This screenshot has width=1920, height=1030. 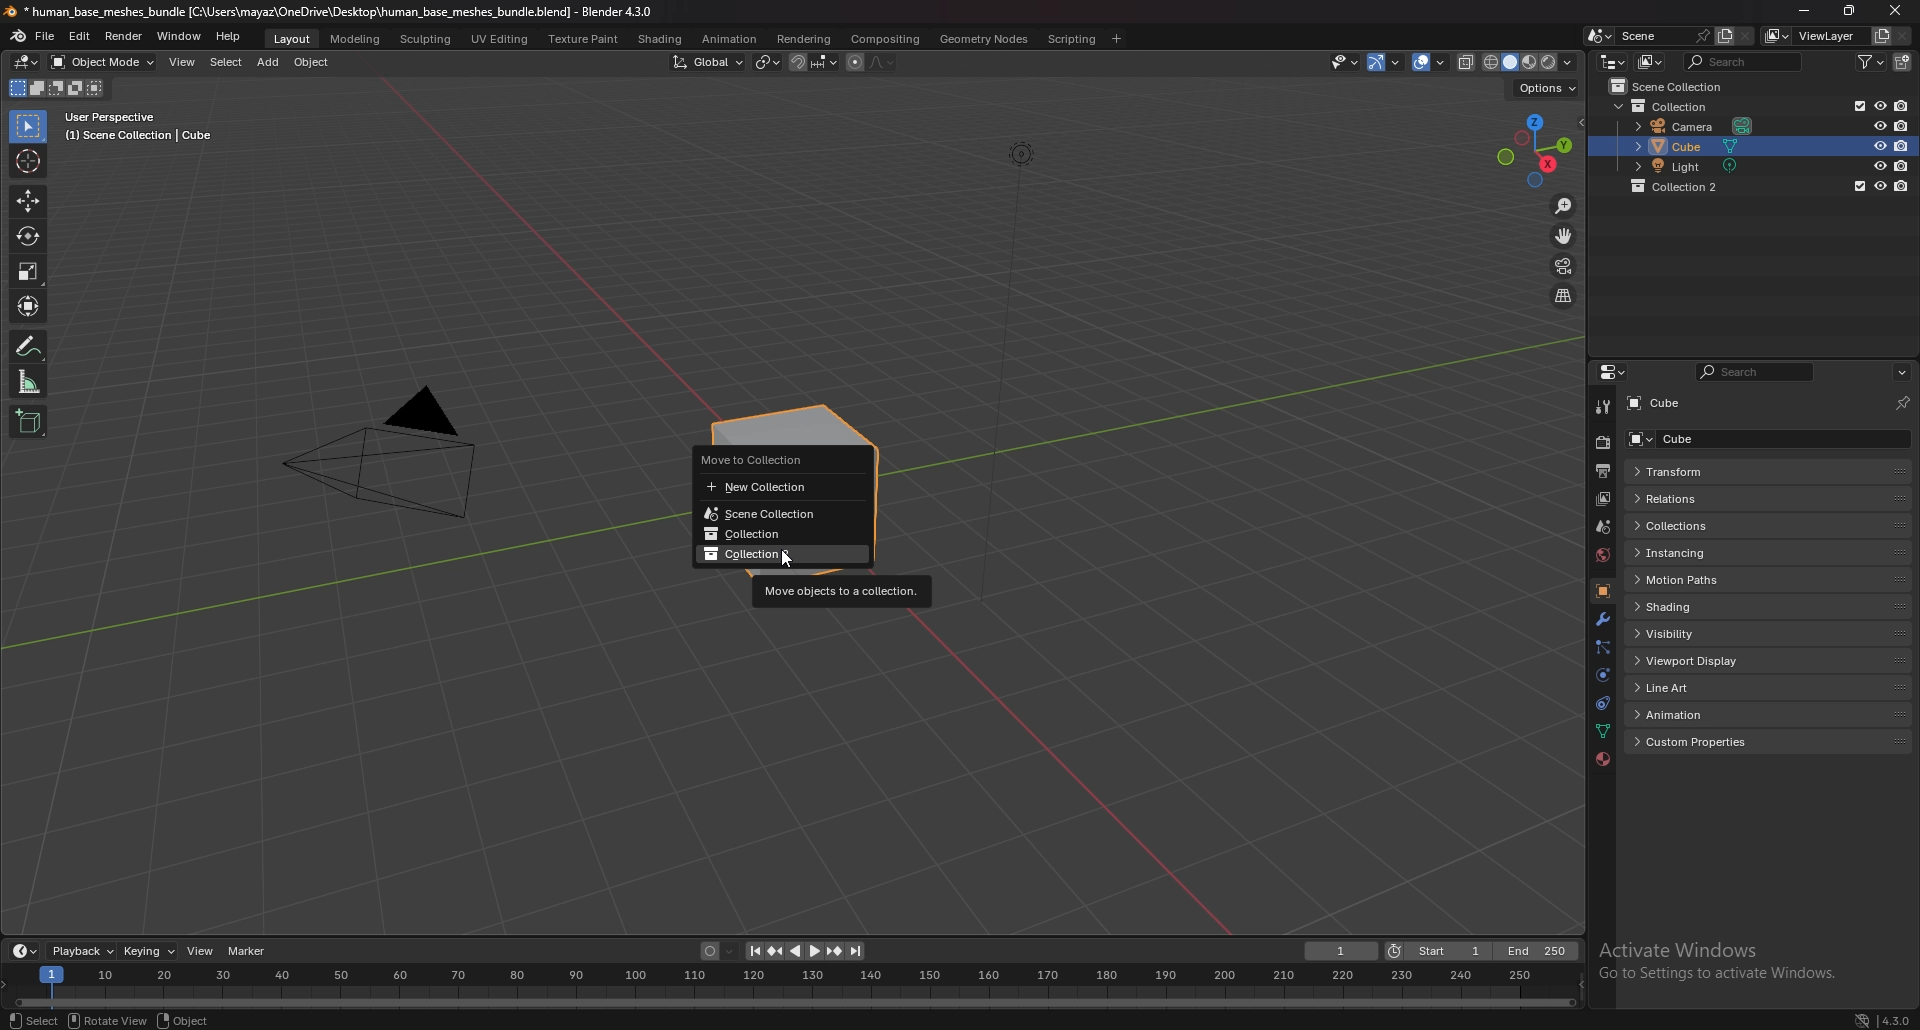 What do you see at coordinates (753, 951) in the screenshot?
I see `jump to endpoint` at bounding box center [753, 951].